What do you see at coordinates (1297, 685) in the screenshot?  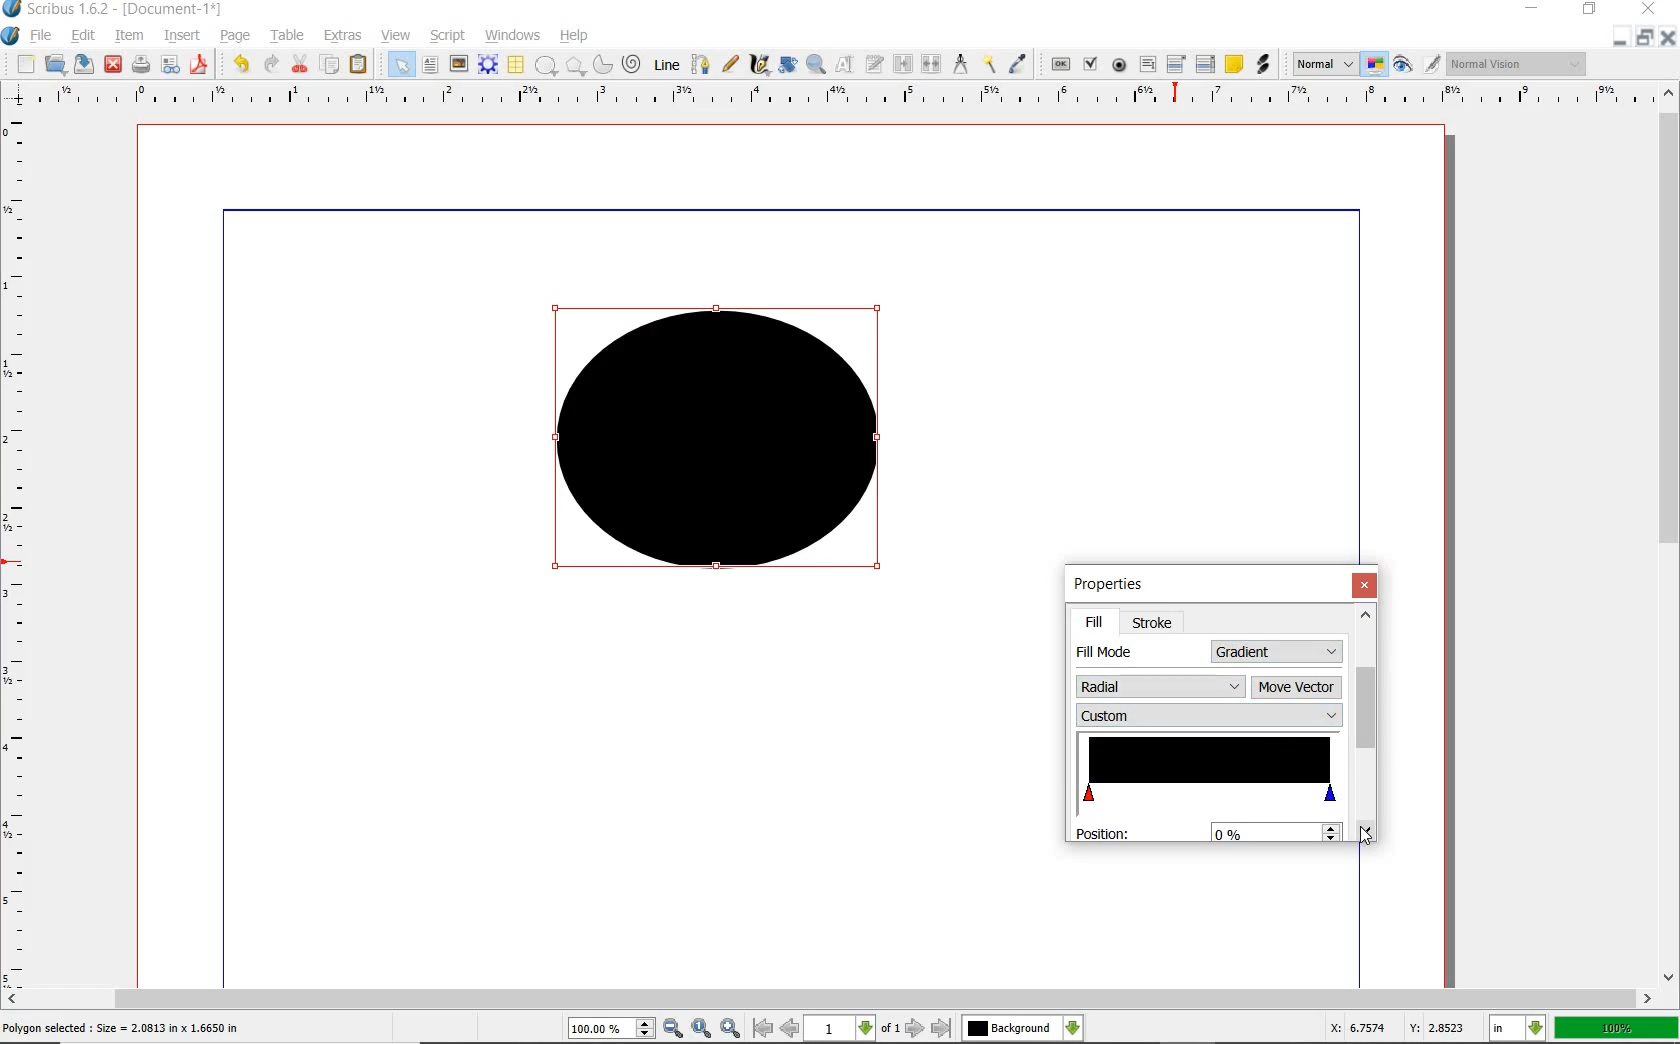 I see `move vector` at bounding box center [1297, 685].